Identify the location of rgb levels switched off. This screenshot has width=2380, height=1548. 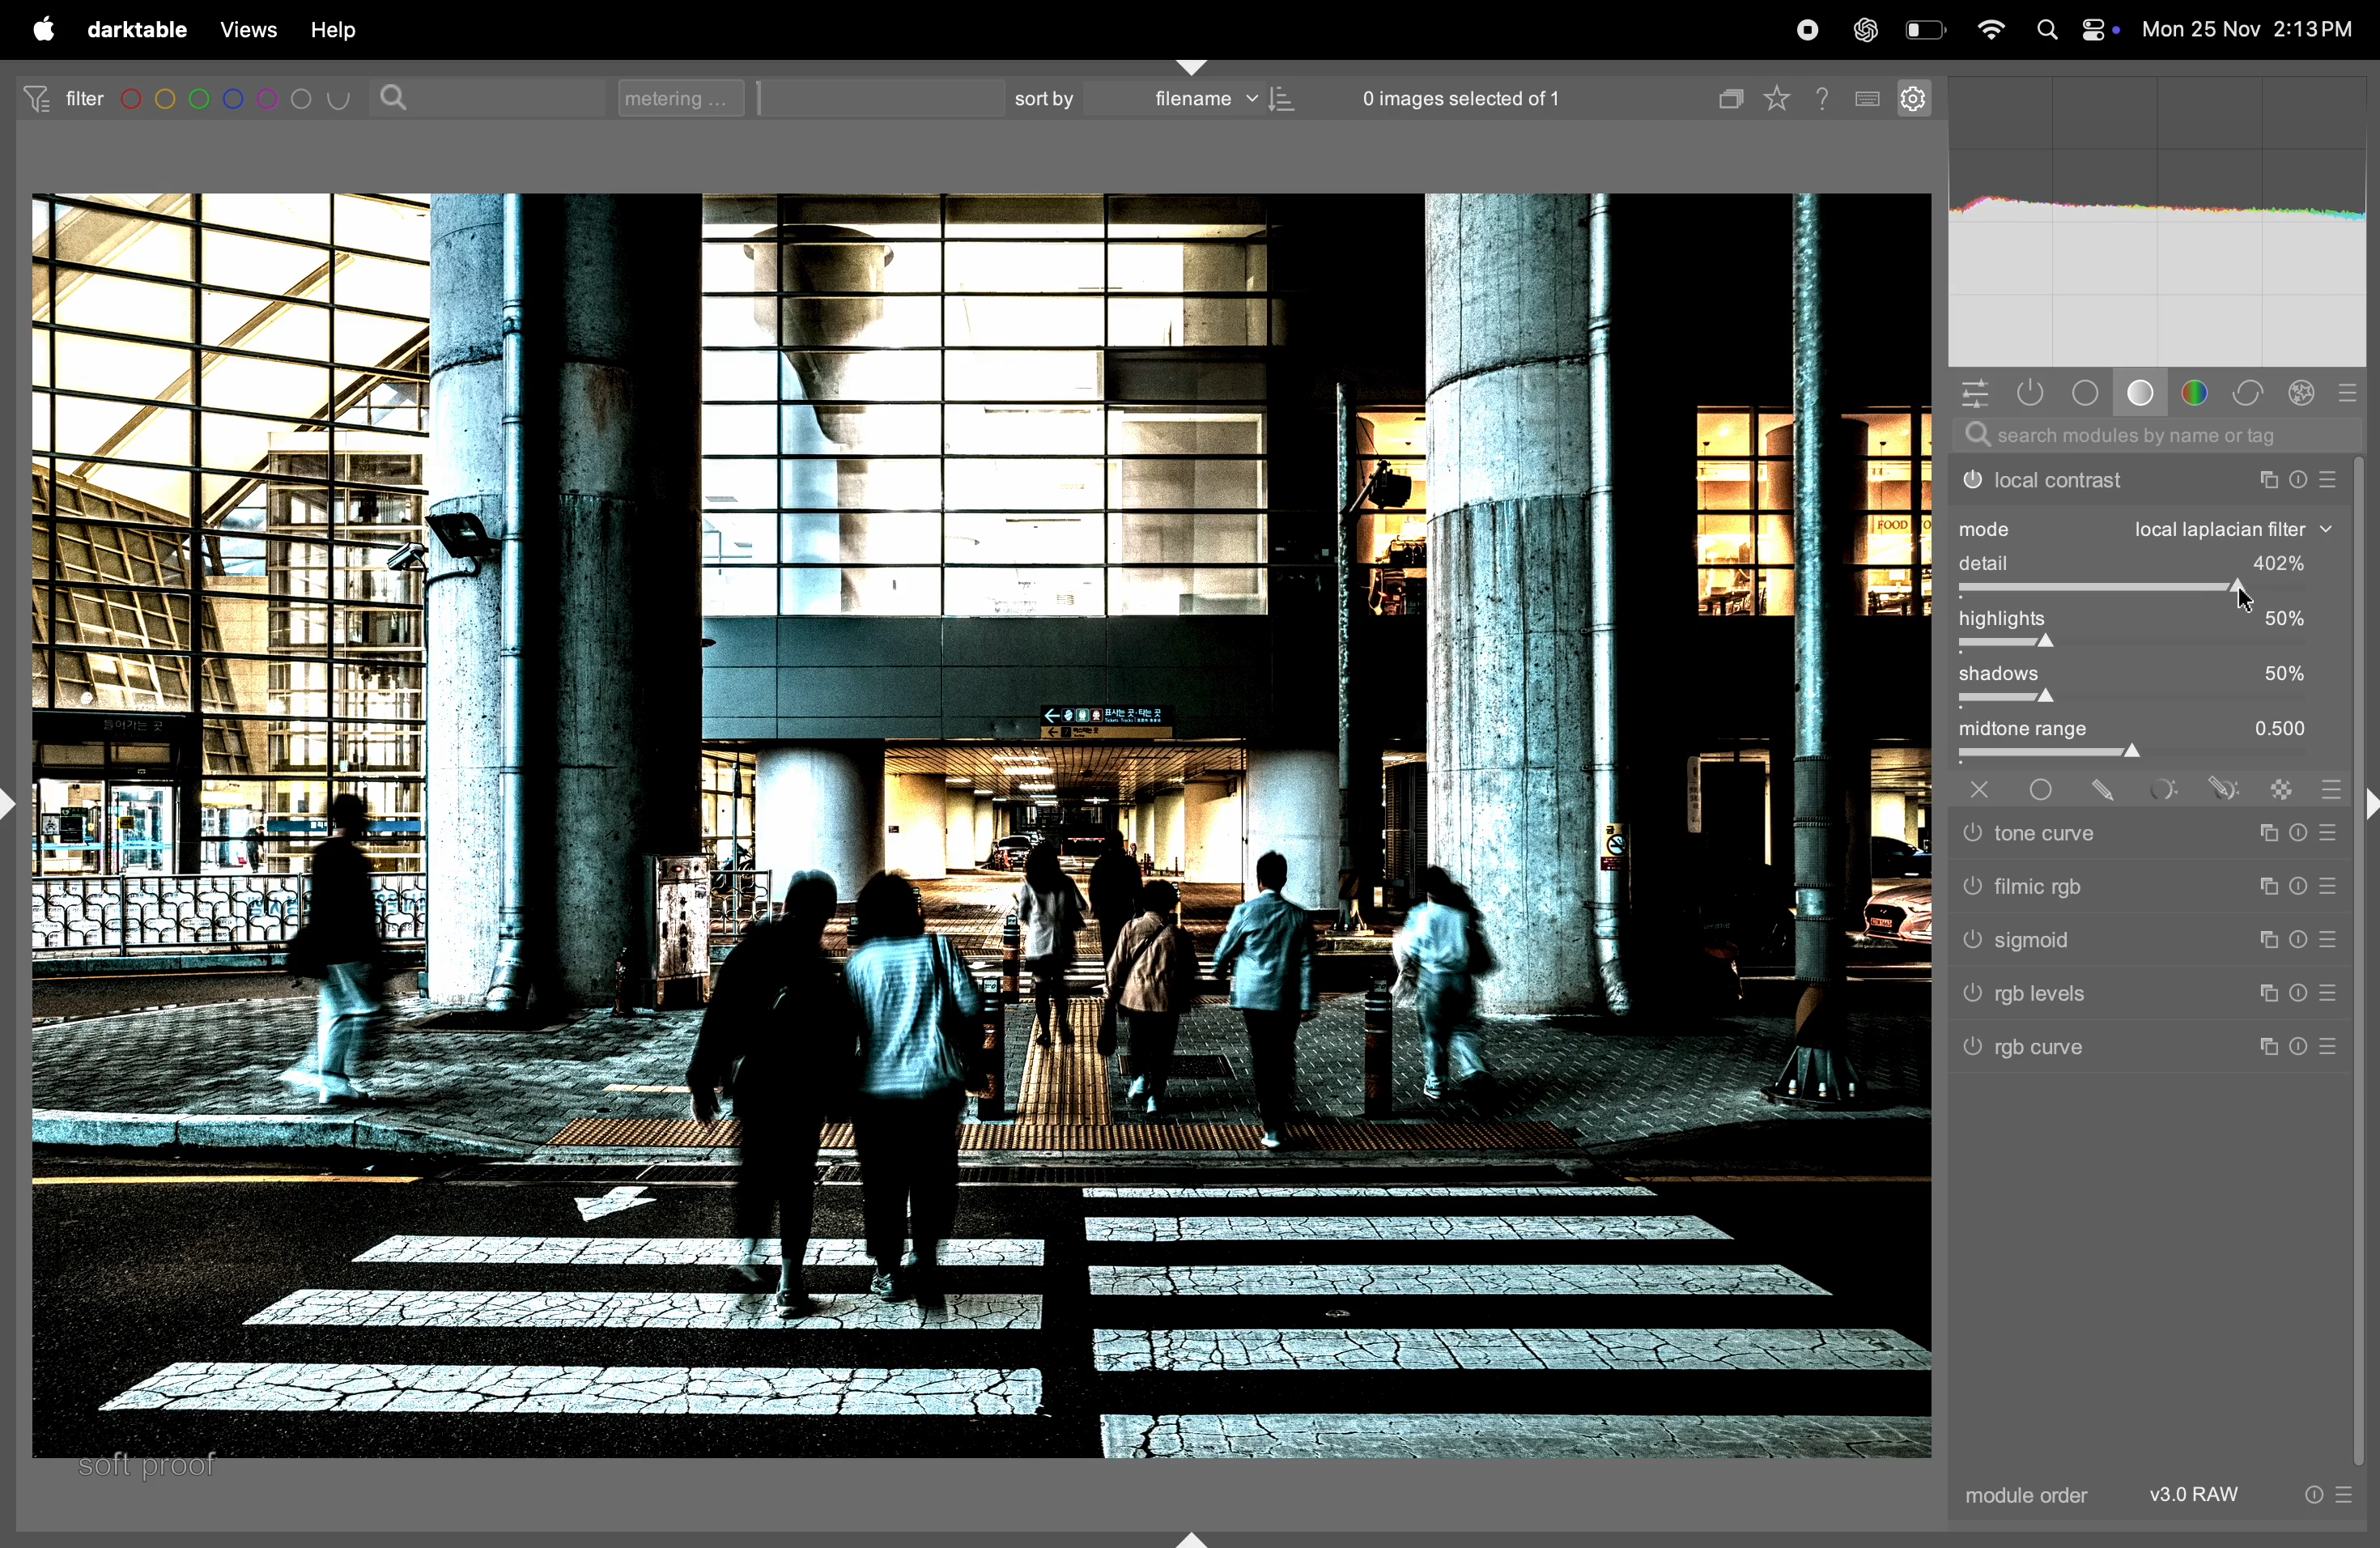
(1970, 997).